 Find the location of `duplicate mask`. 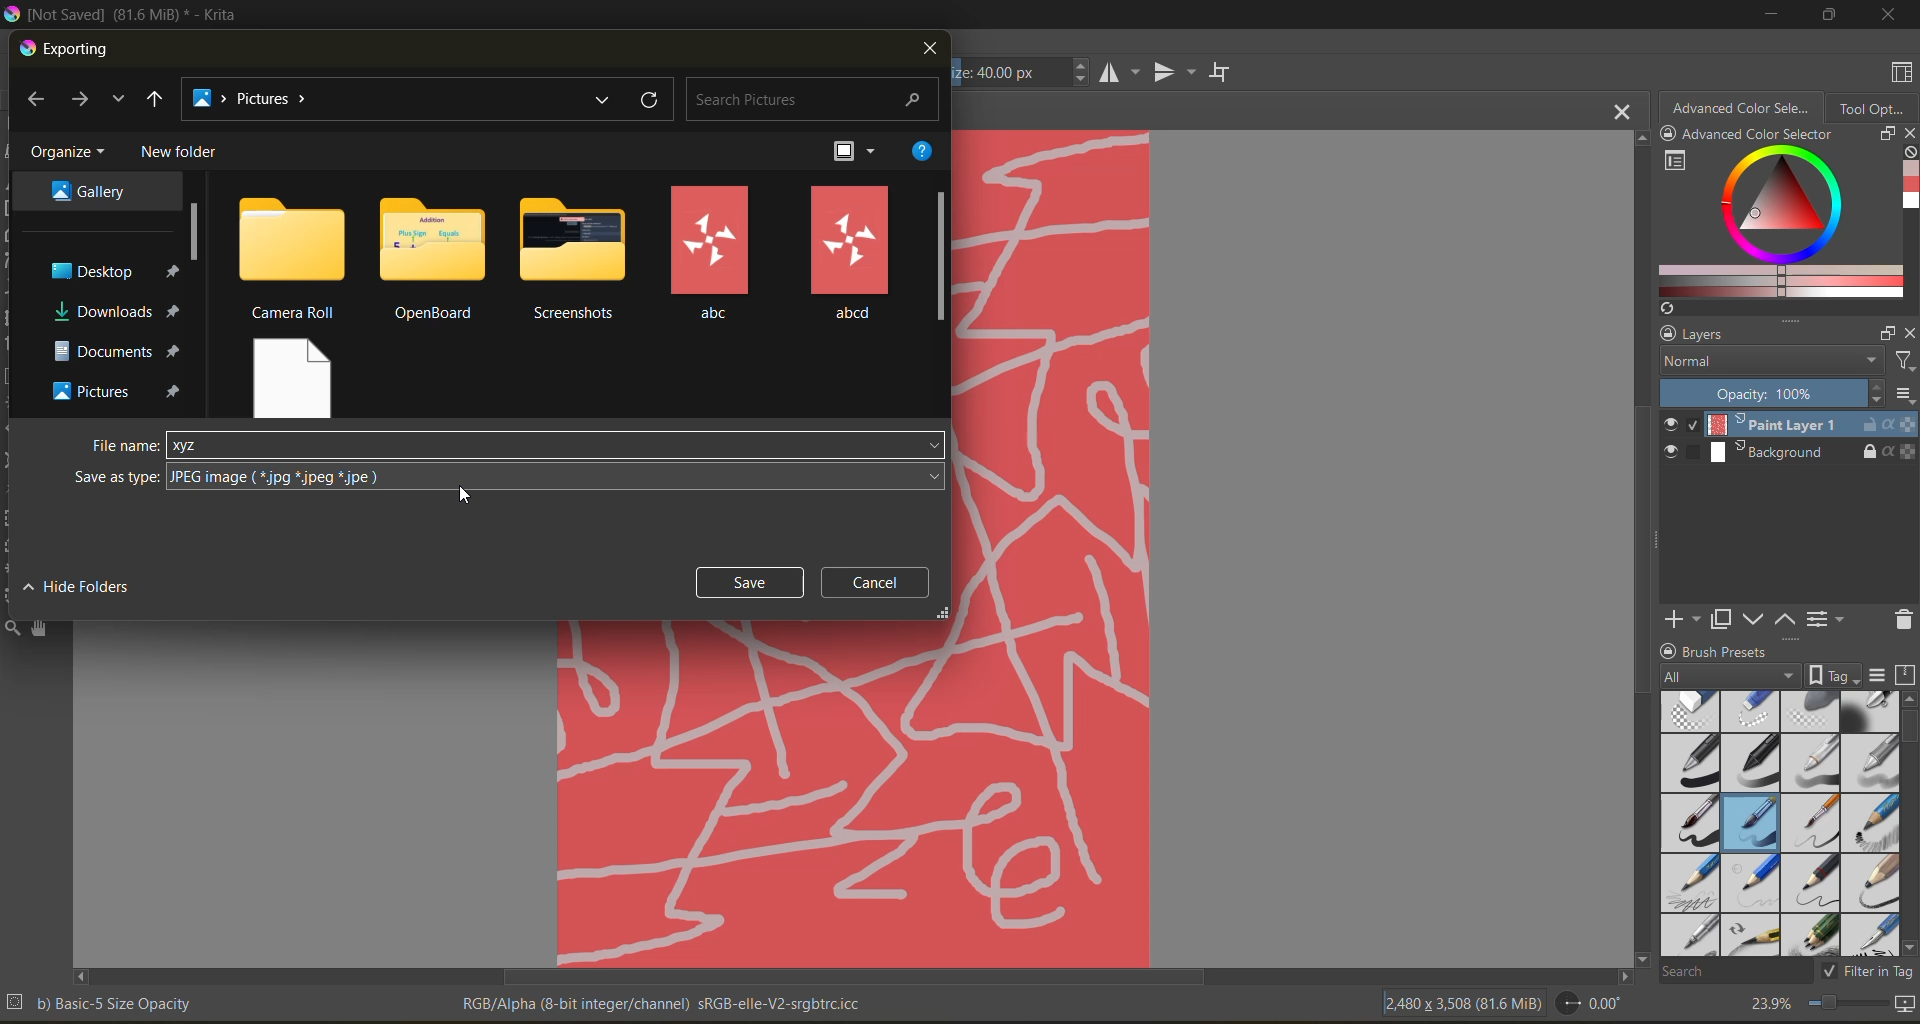

duplicate mask is located at coordinates (1721, 620).